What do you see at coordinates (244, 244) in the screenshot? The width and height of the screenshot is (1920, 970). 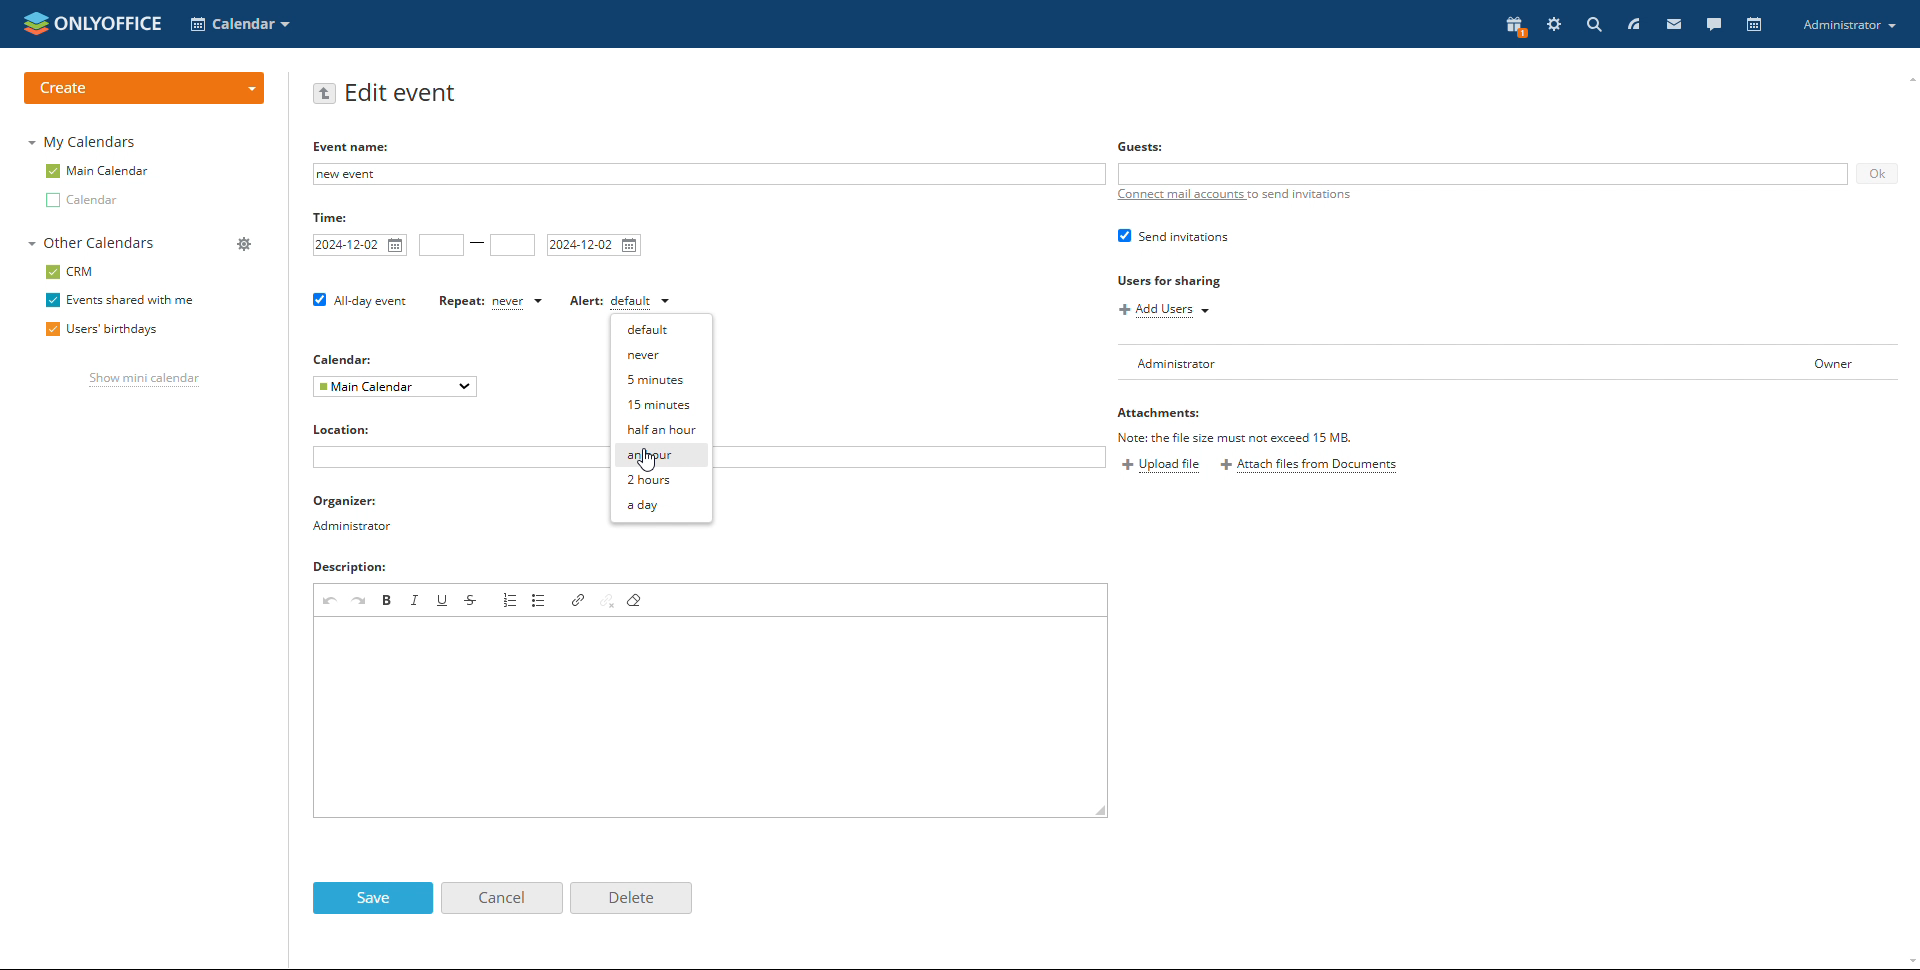 I see `manage` at bounding box center [244, 244].